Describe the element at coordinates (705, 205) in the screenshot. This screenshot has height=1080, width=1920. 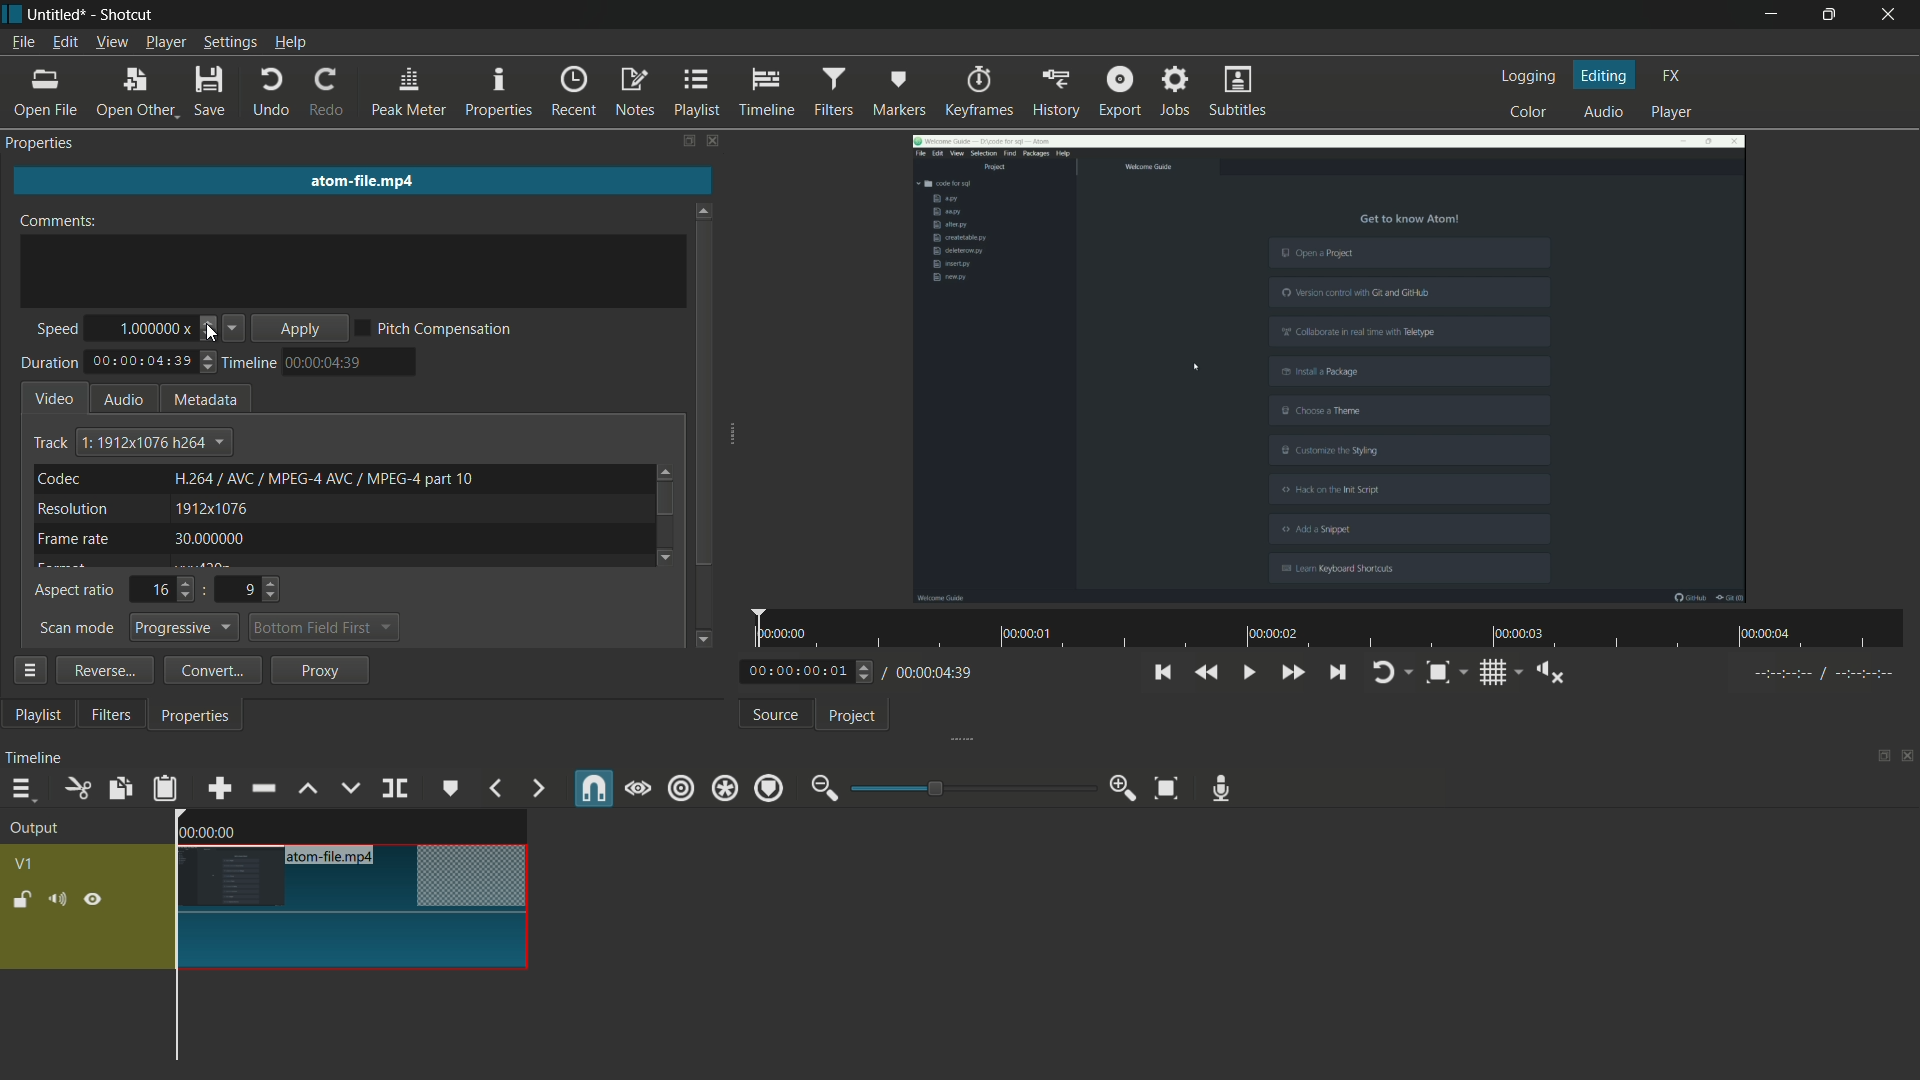
I see `go up` at that location.